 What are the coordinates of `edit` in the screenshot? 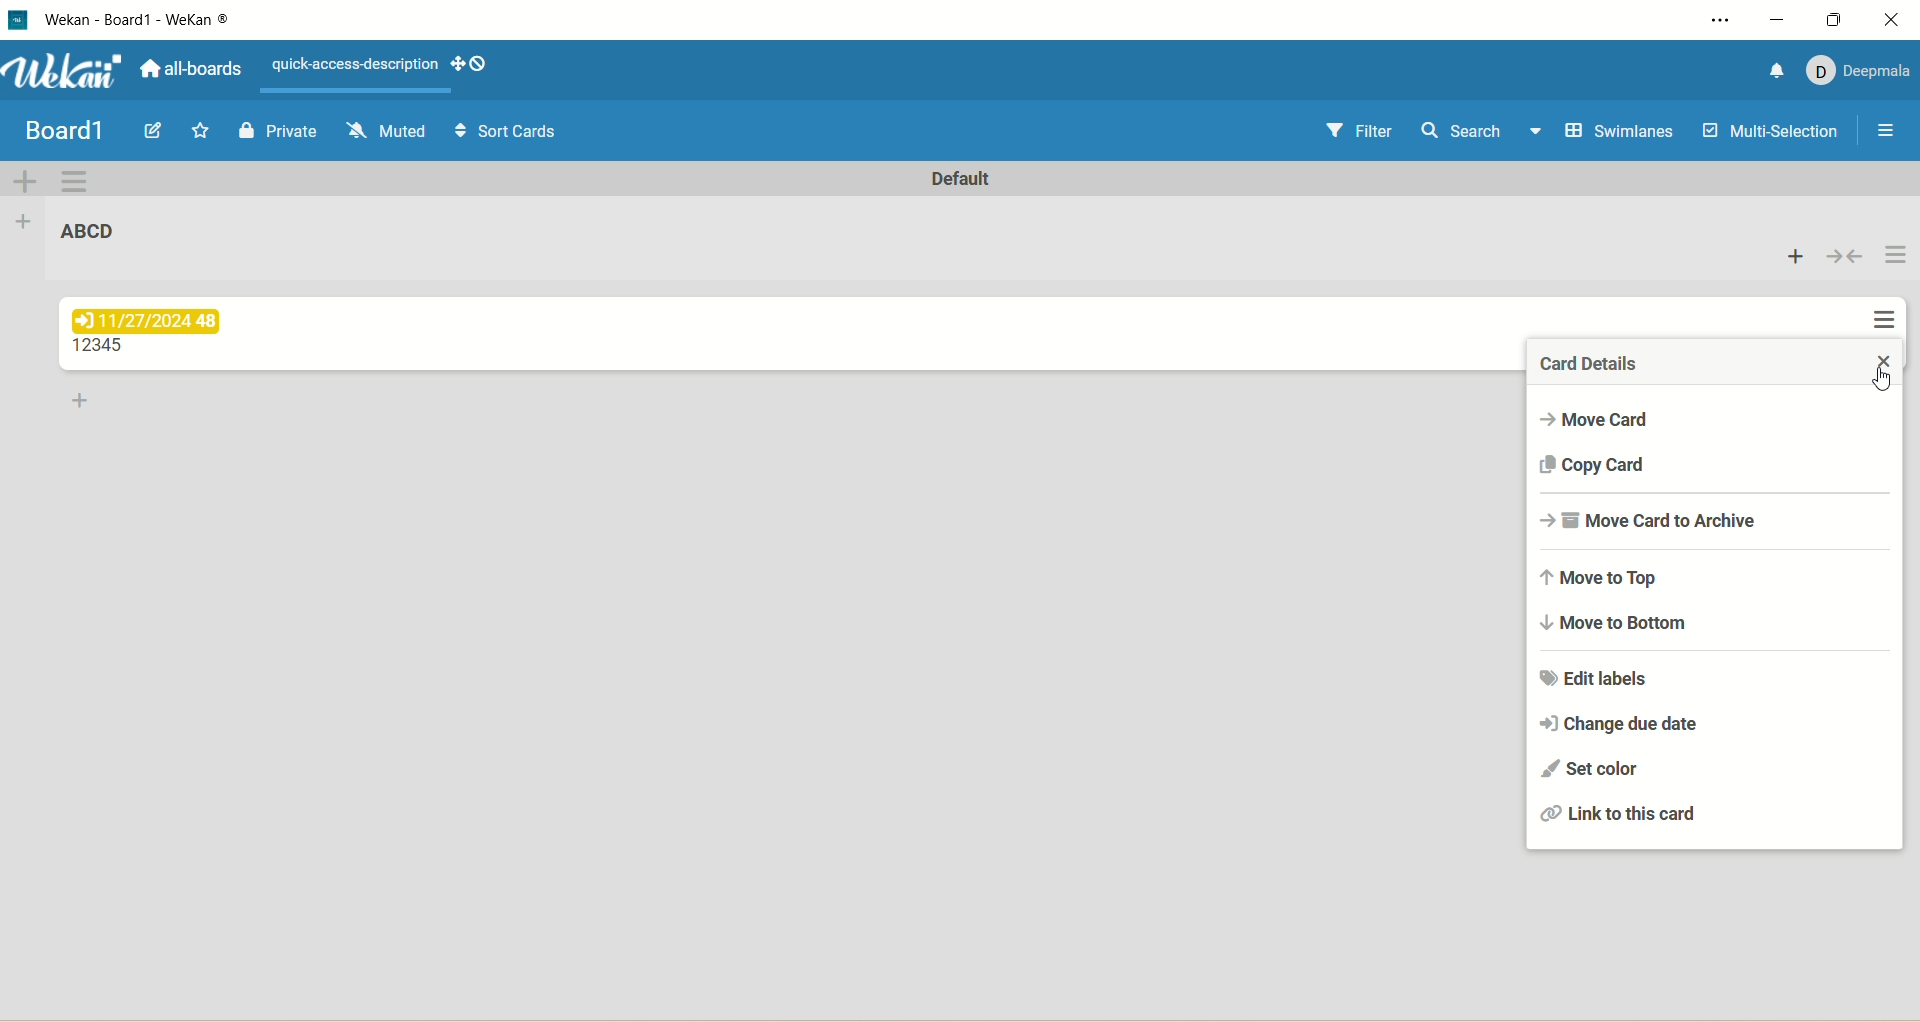 It's located at (158, 131).